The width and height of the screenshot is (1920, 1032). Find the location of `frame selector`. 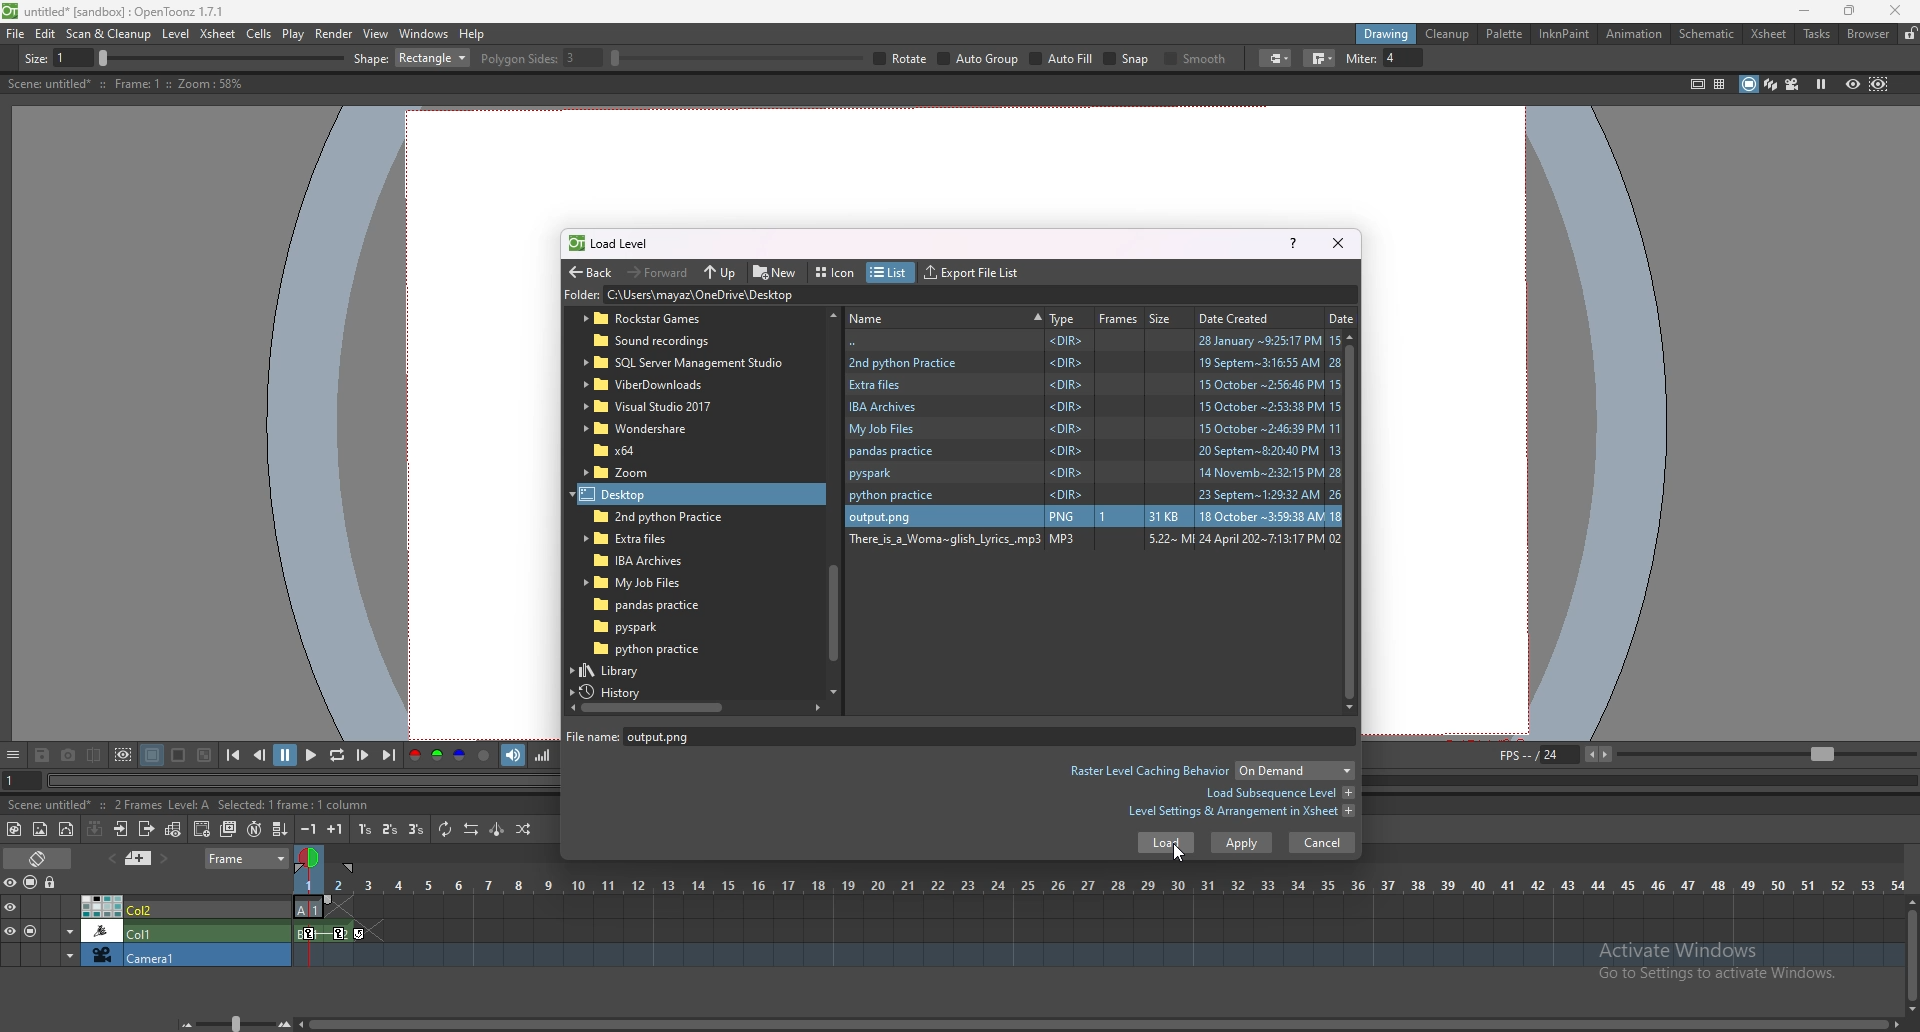

frame selector is located at coordinates (311, 857).